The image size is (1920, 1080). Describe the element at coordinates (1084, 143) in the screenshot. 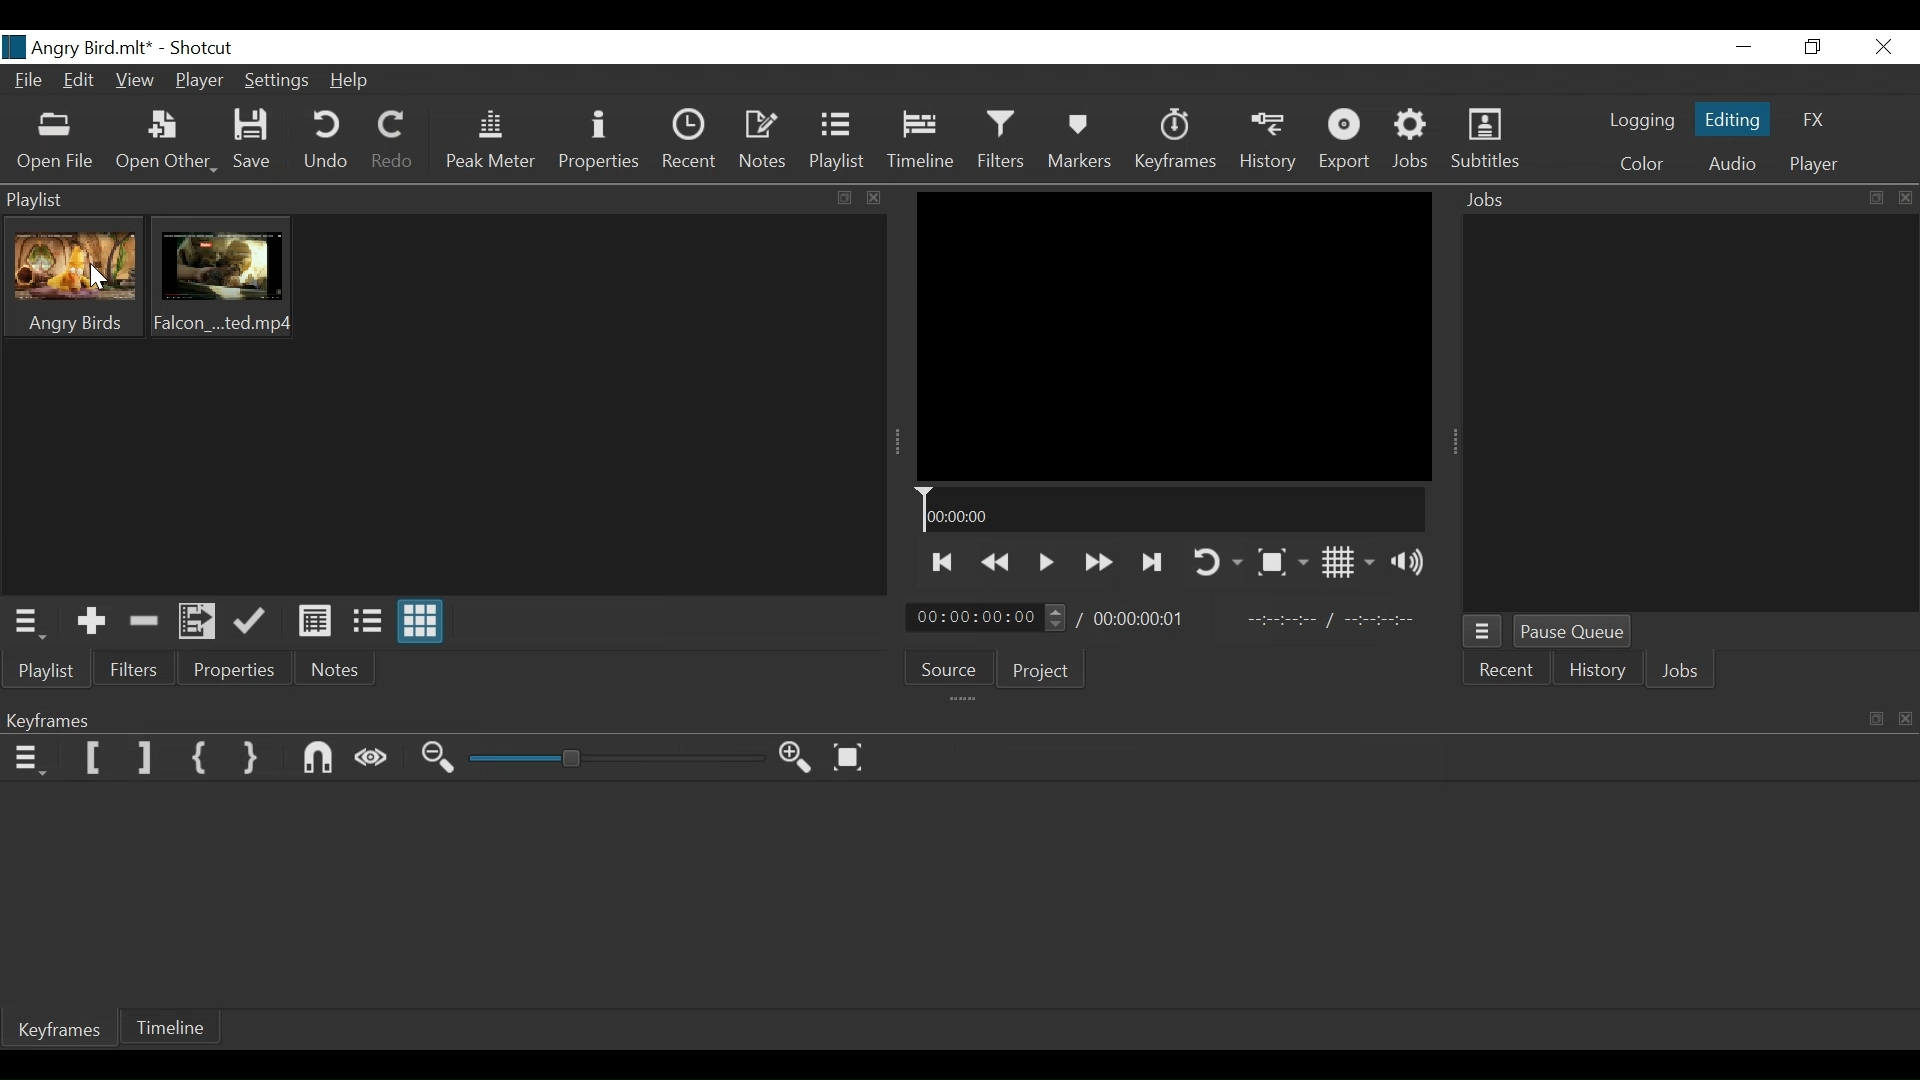

I see `Marker` at that location.